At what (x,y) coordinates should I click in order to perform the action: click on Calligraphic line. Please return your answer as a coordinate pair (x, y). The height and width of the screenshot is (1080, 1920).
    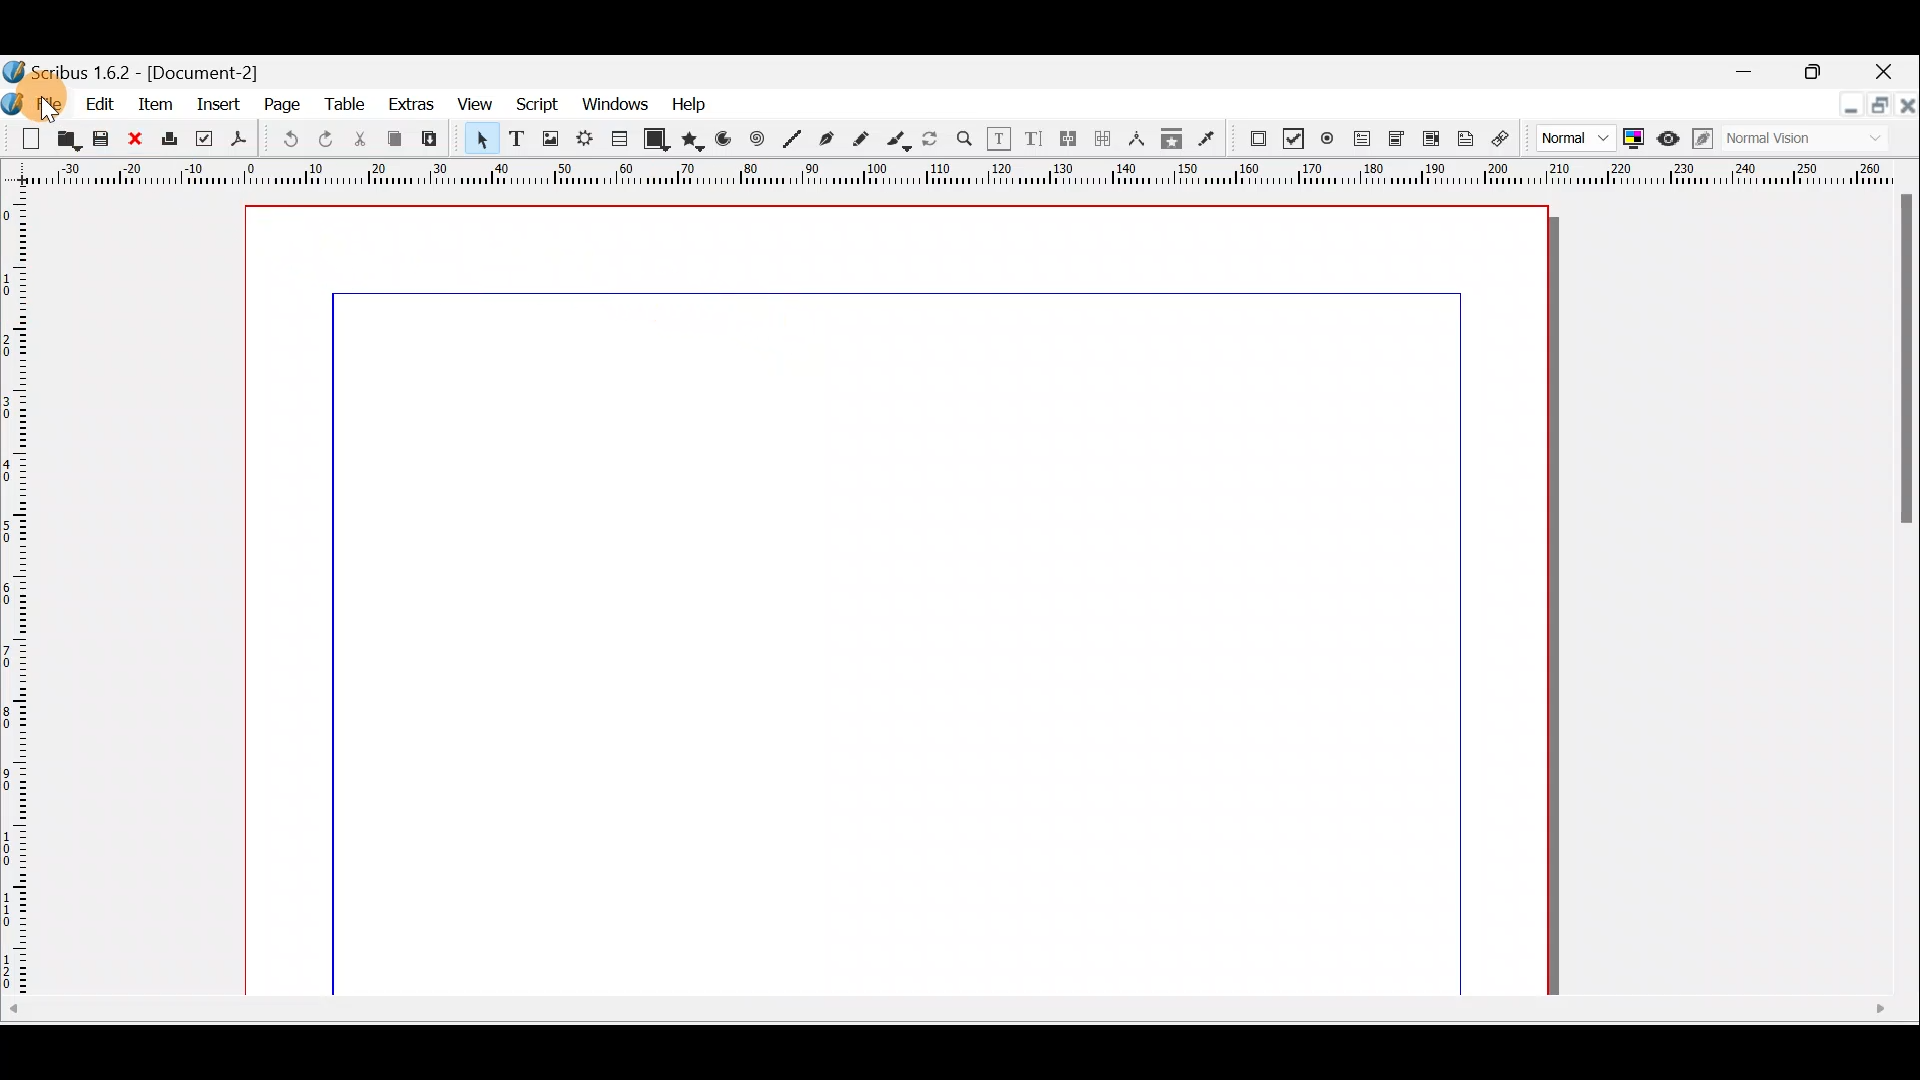
    Looking at the image, I should click on (901, 141).